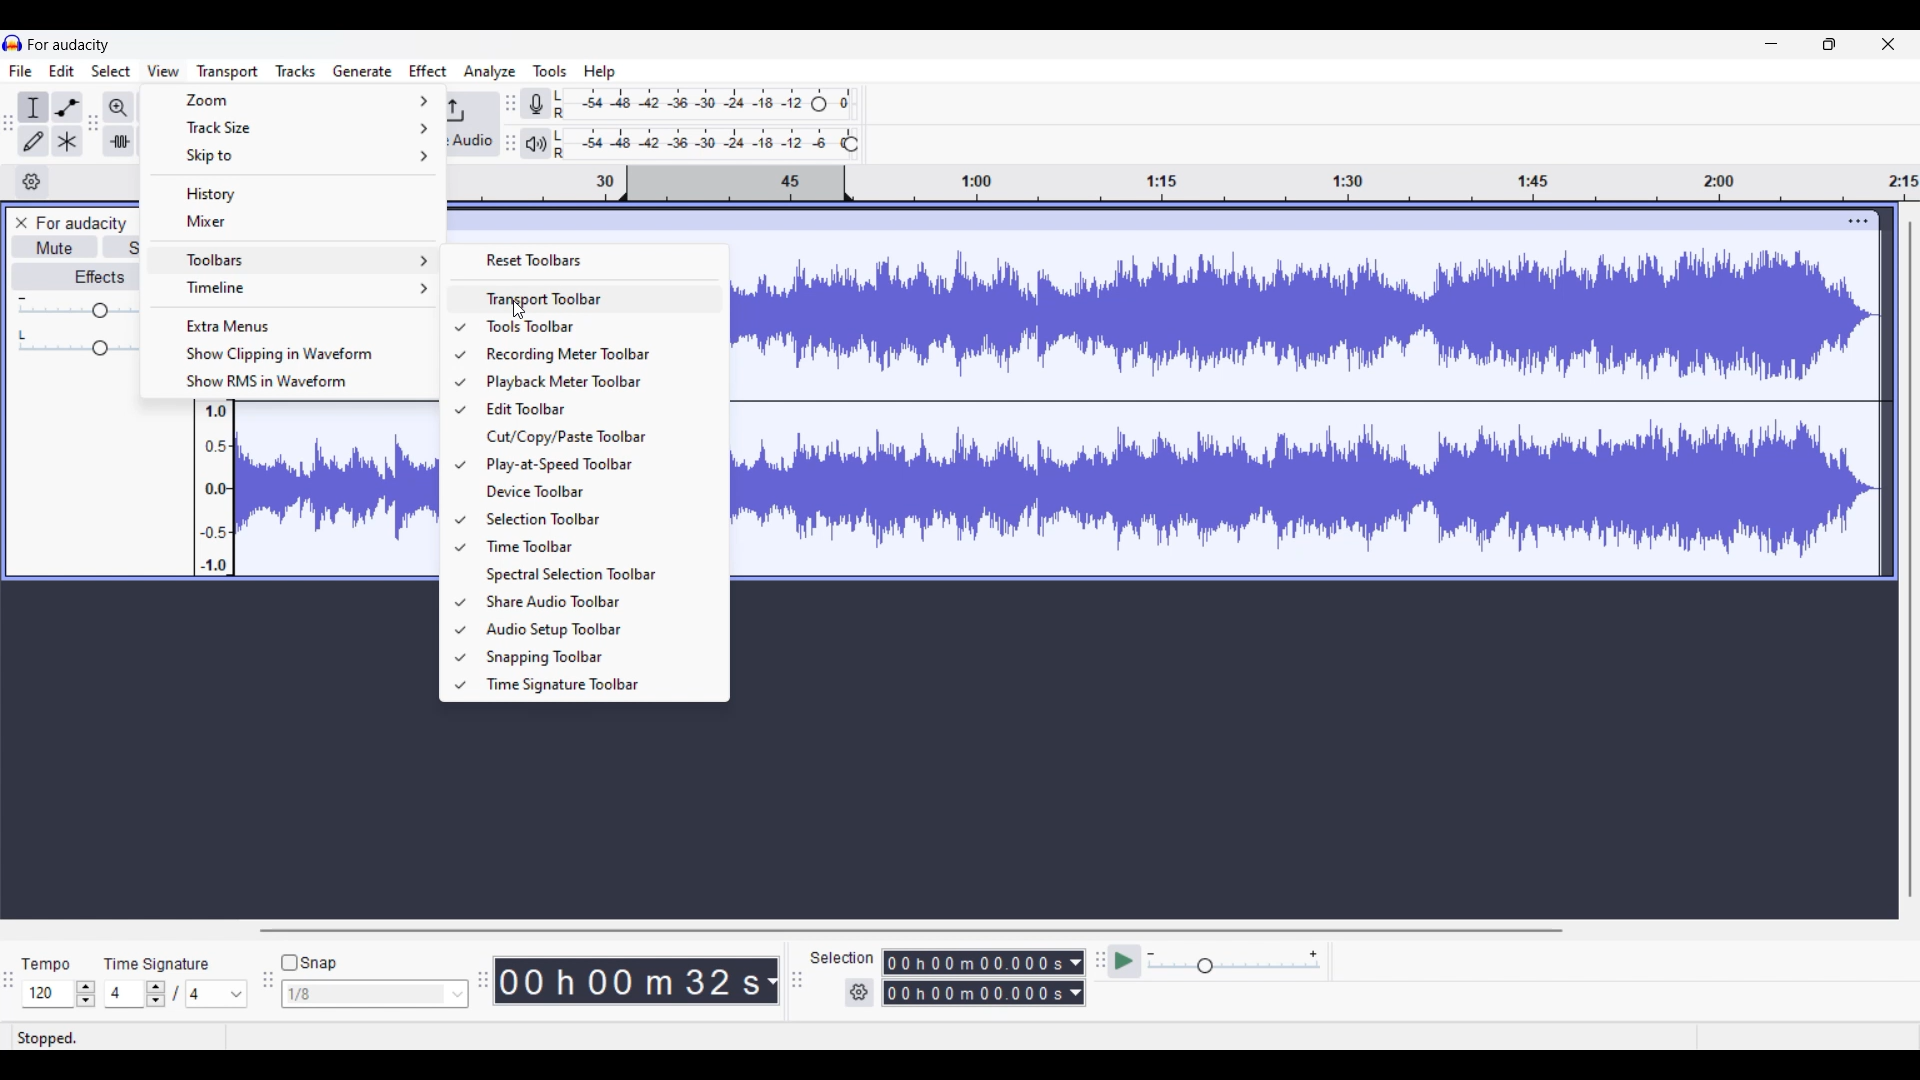  I want to click on Volume scale, so click(77, 306).